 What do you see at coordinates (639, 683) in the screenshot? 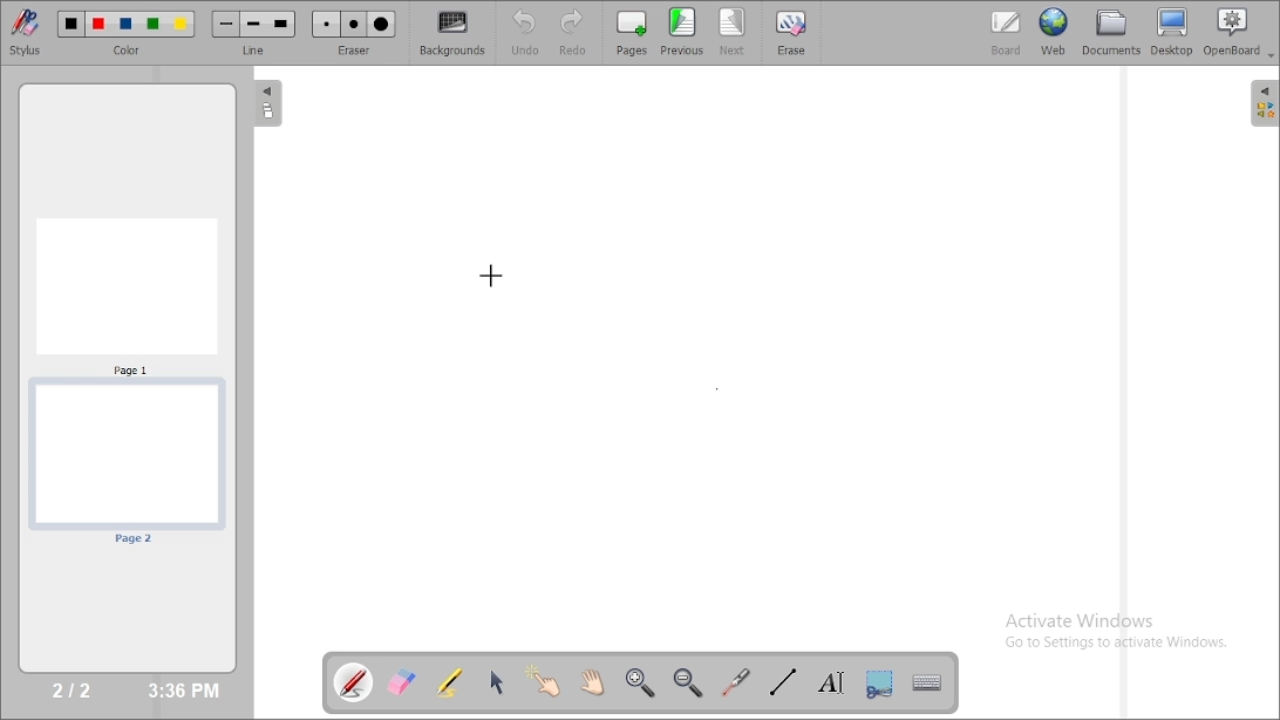
I see `zoom in` at bounding box center [639, 683].